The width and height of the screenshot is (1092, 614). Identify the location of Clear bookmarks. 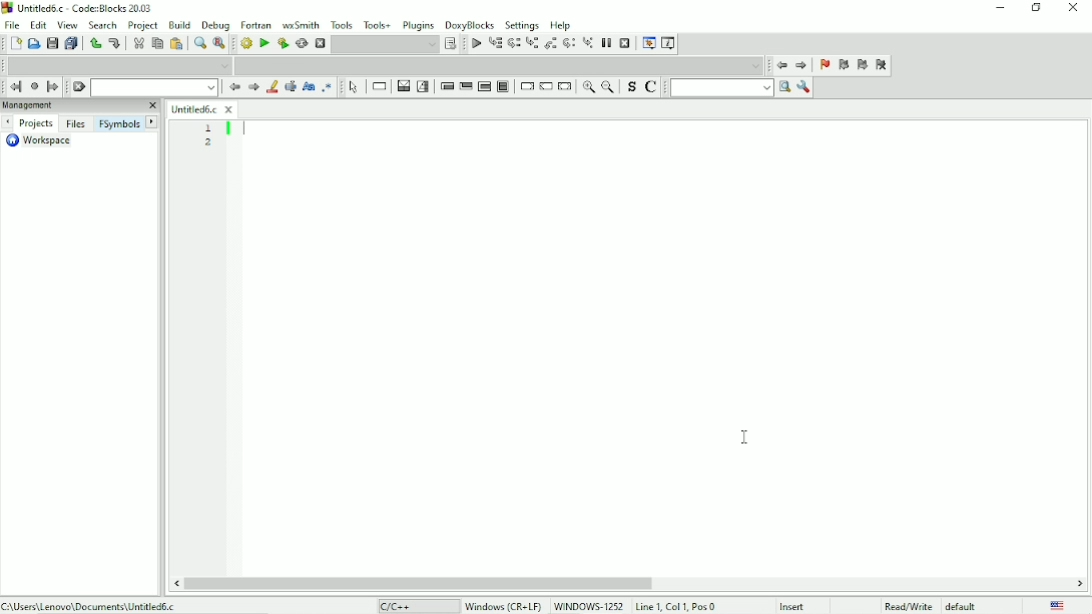
(881, 65).